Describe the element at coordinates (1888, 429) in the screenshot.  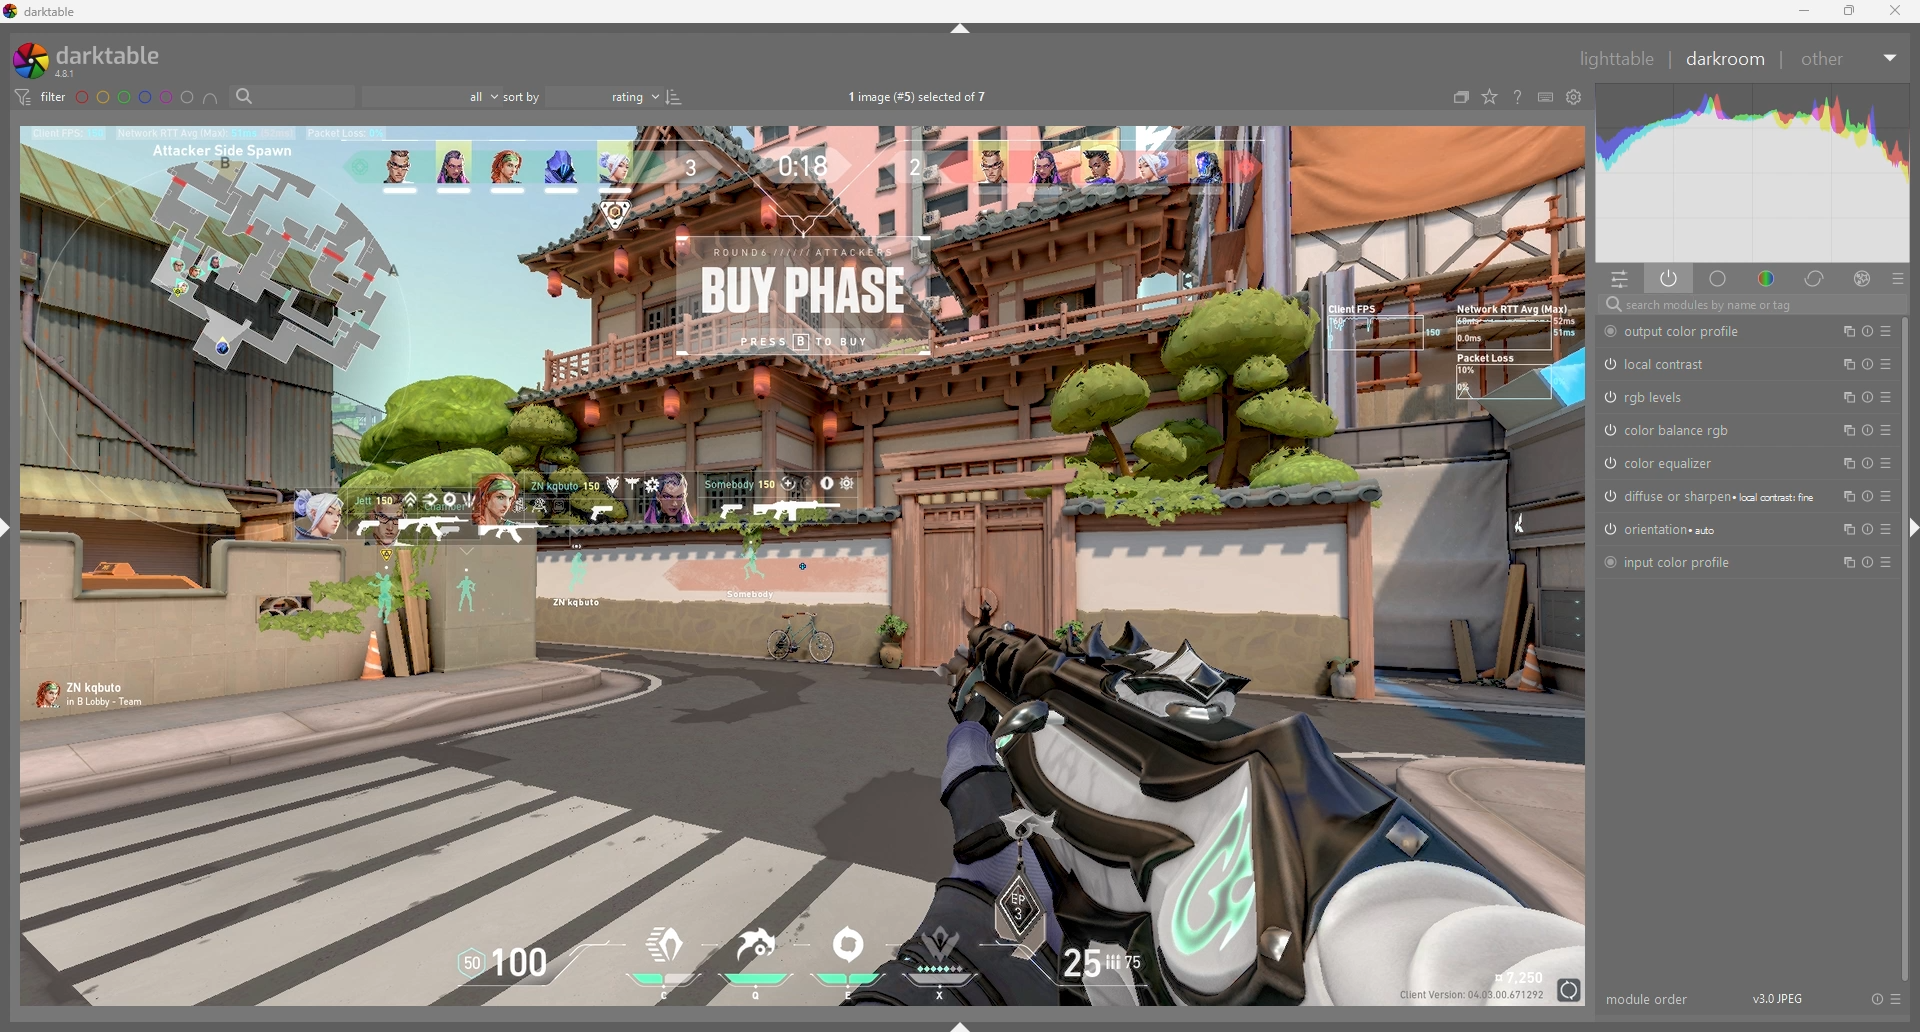
I see `presets` at that location.